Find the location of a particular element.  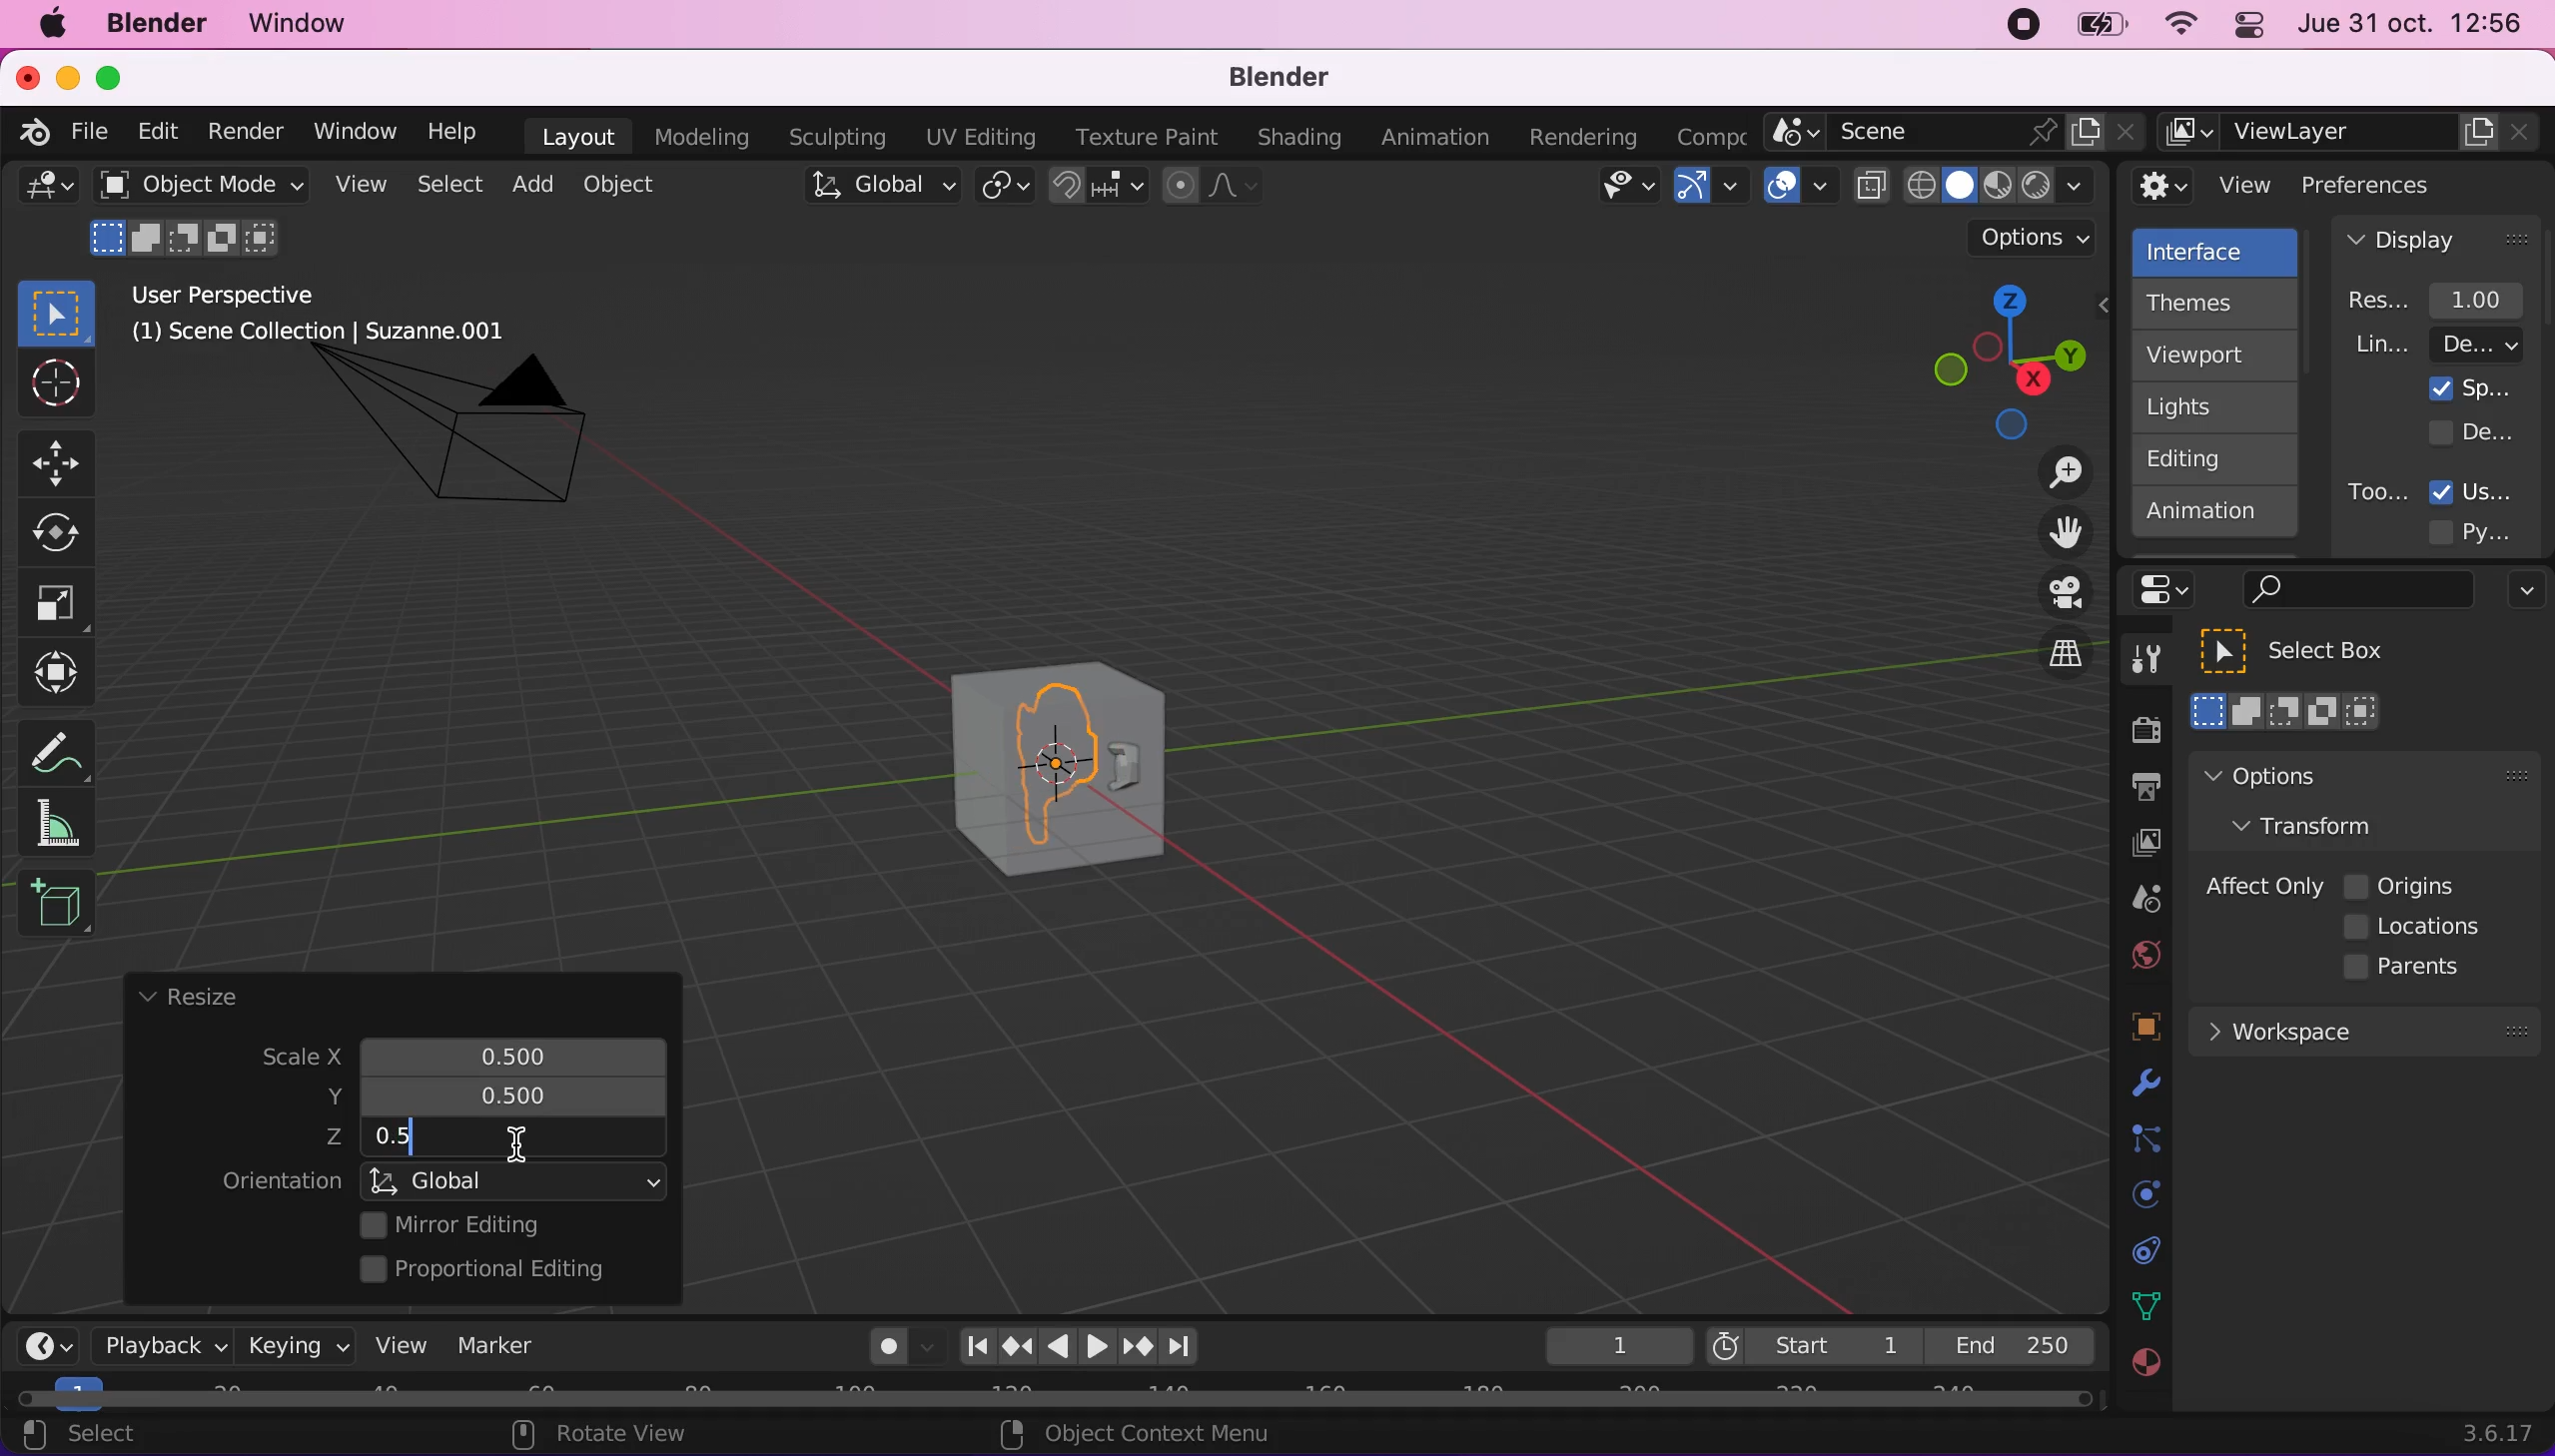

jump to keyframe is located at coordinates (1017, 1346).